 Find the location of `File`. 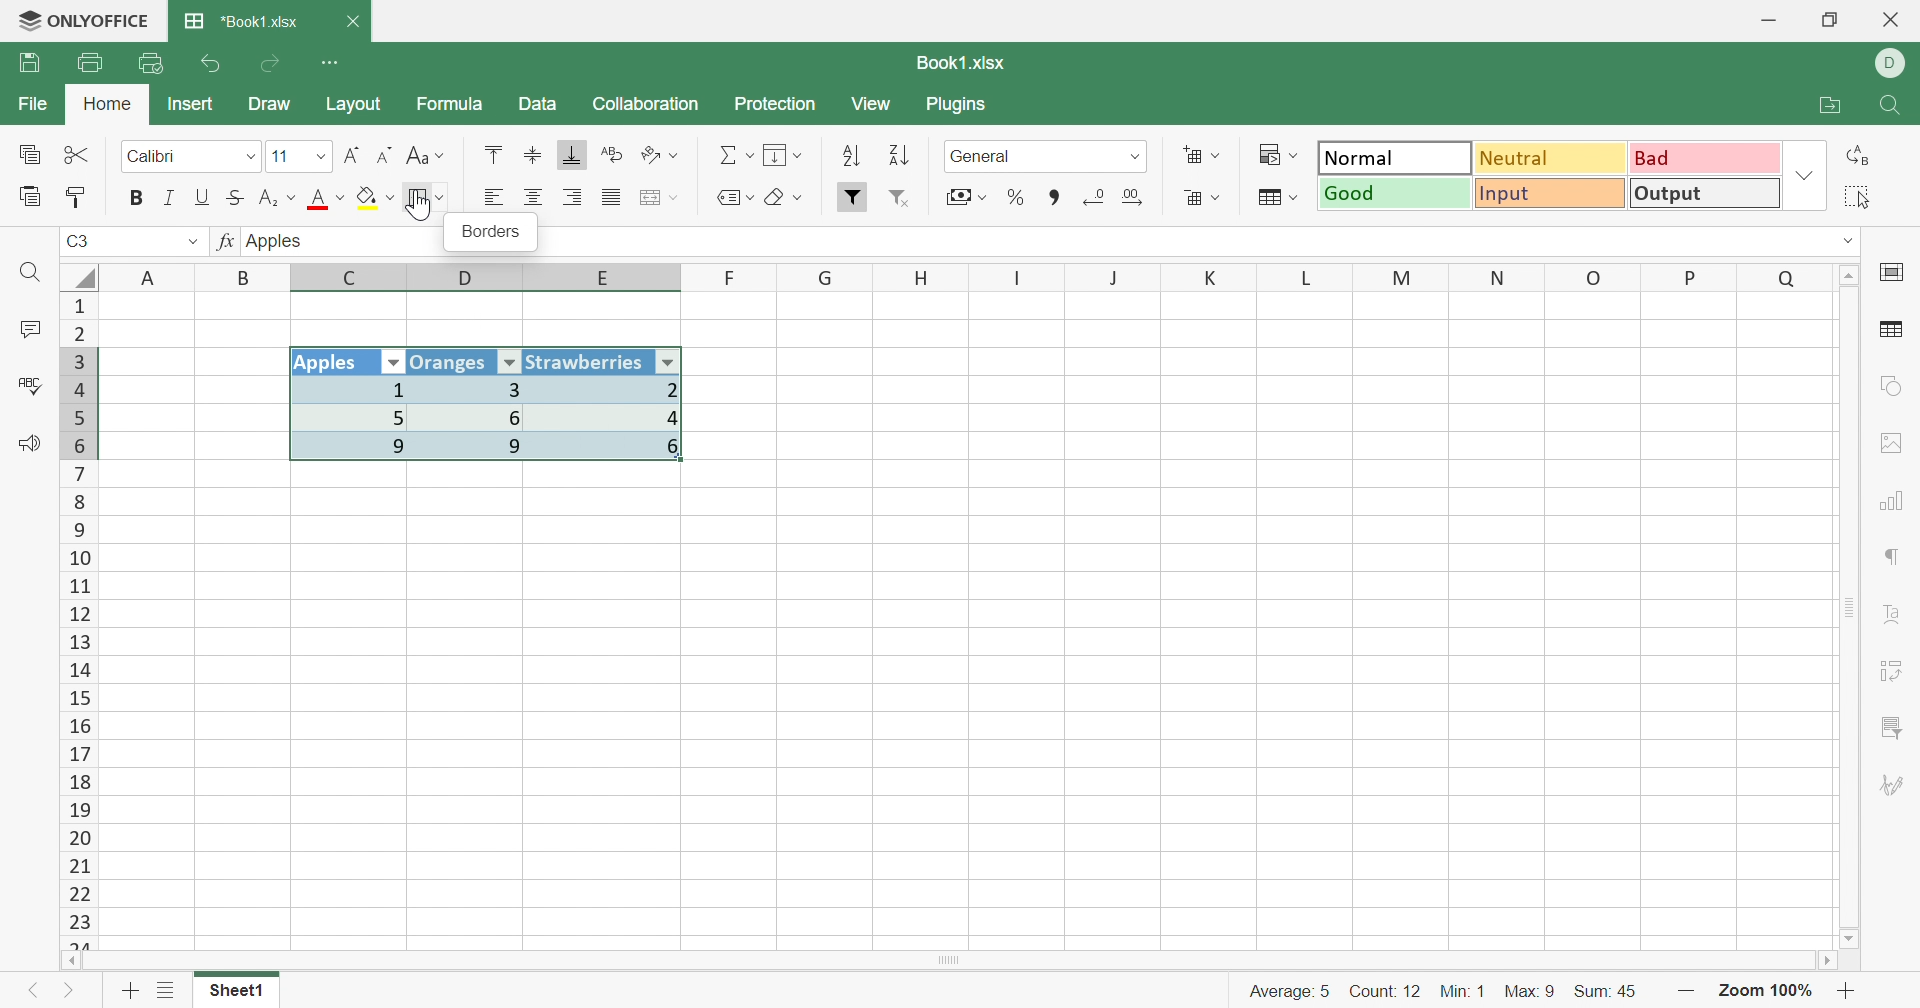

File is located at coordinates (28, 105).